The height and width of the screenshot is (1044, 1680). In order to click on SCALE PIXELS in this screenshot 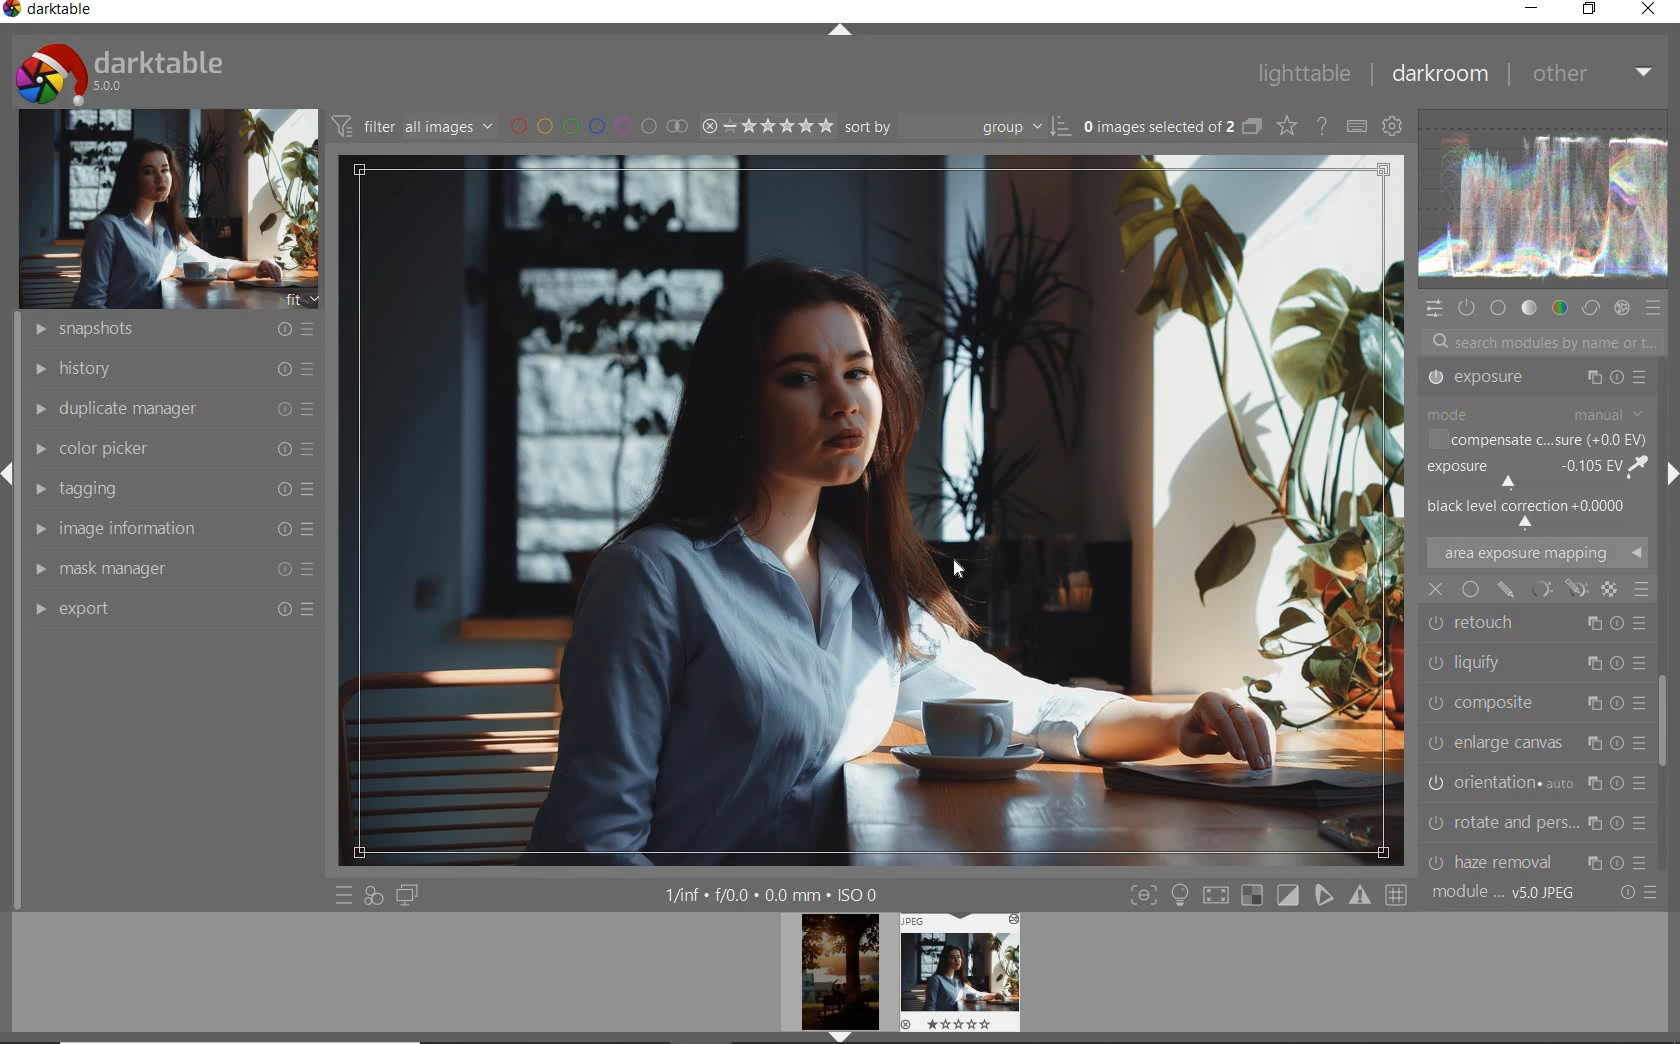, I will do `click(1546, 856)`.